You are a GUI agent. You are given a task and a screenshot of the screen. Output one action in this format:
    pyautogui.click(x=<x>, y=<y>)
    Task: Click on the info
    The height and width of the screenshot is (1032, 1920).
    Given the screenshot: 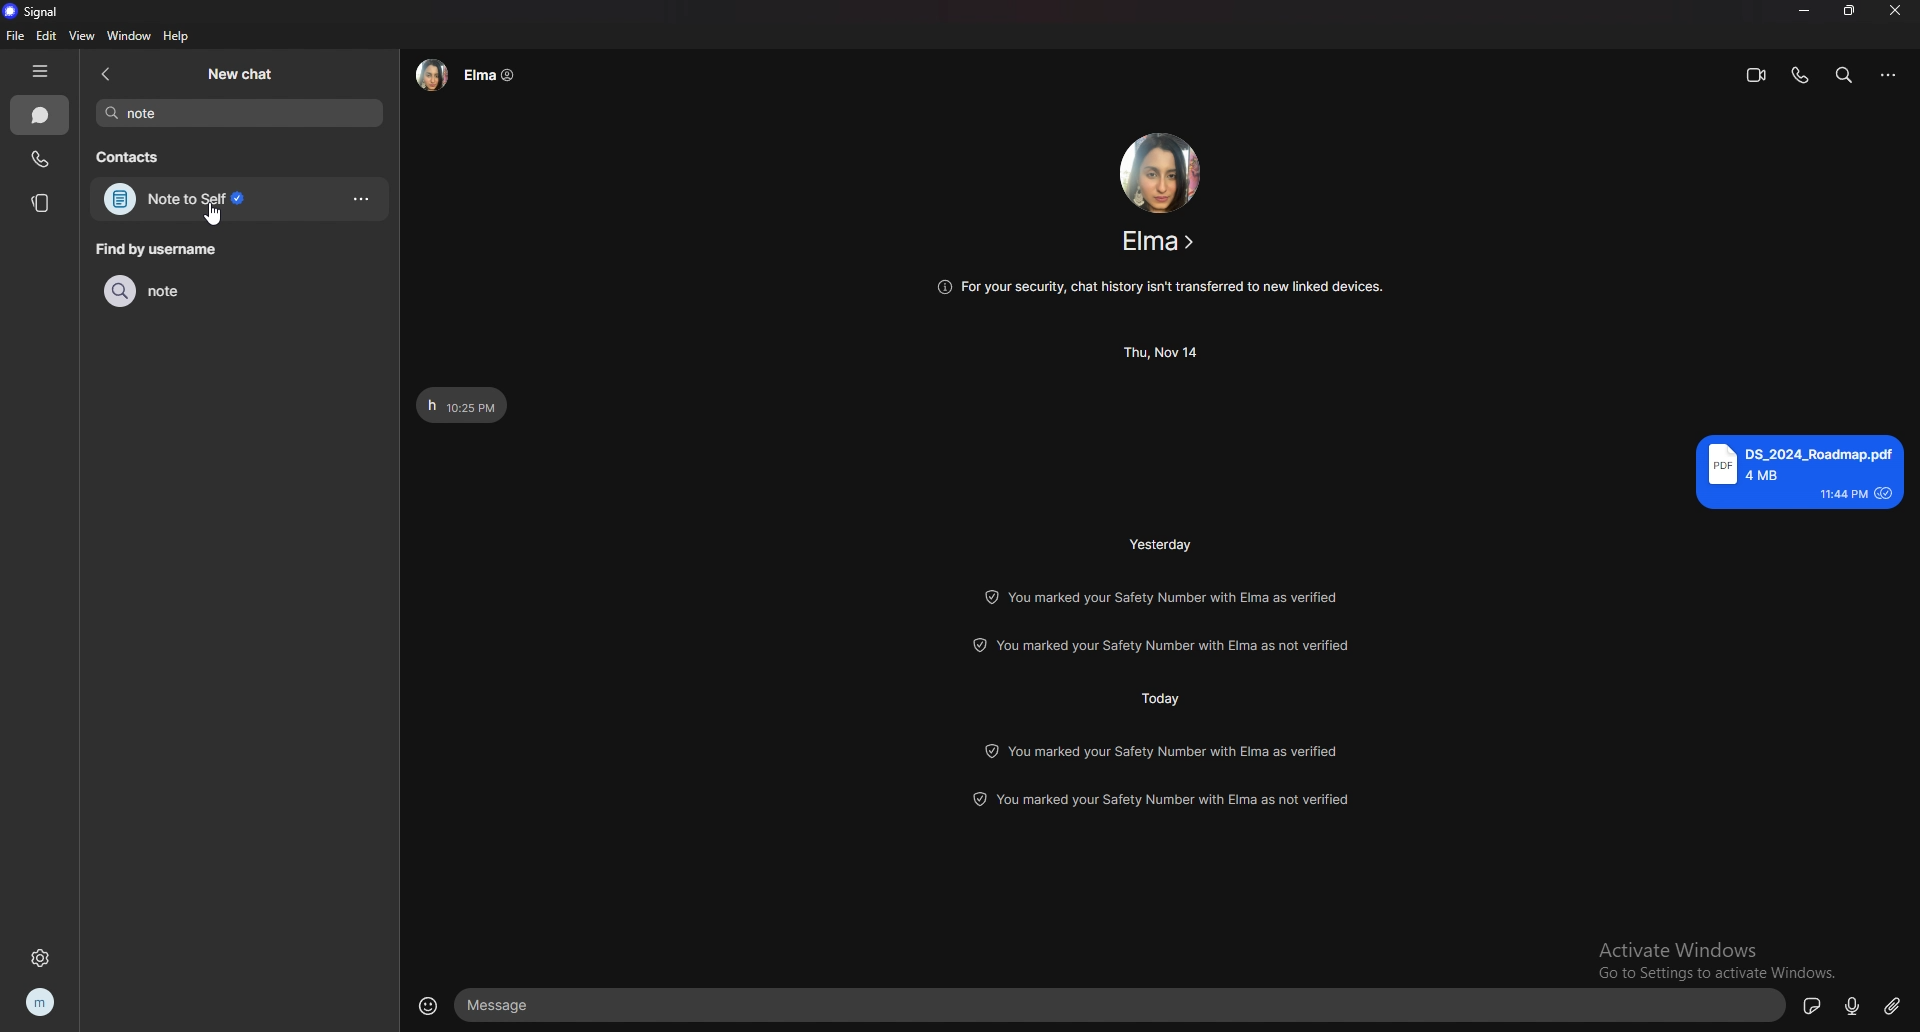 What is the action you would take?
    pyautogui.click(x=1159, y=287)
    